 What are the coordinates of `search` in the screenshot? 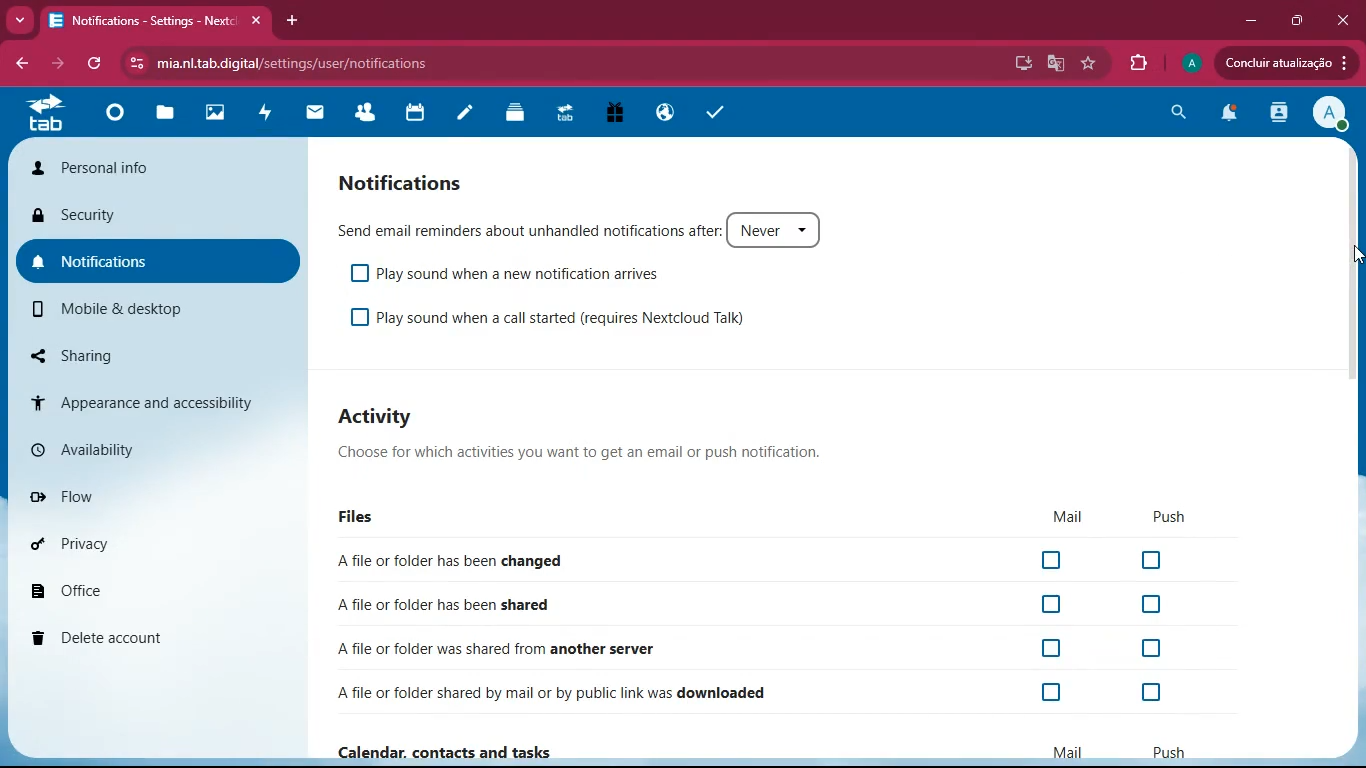 It's located at (1178, 113).